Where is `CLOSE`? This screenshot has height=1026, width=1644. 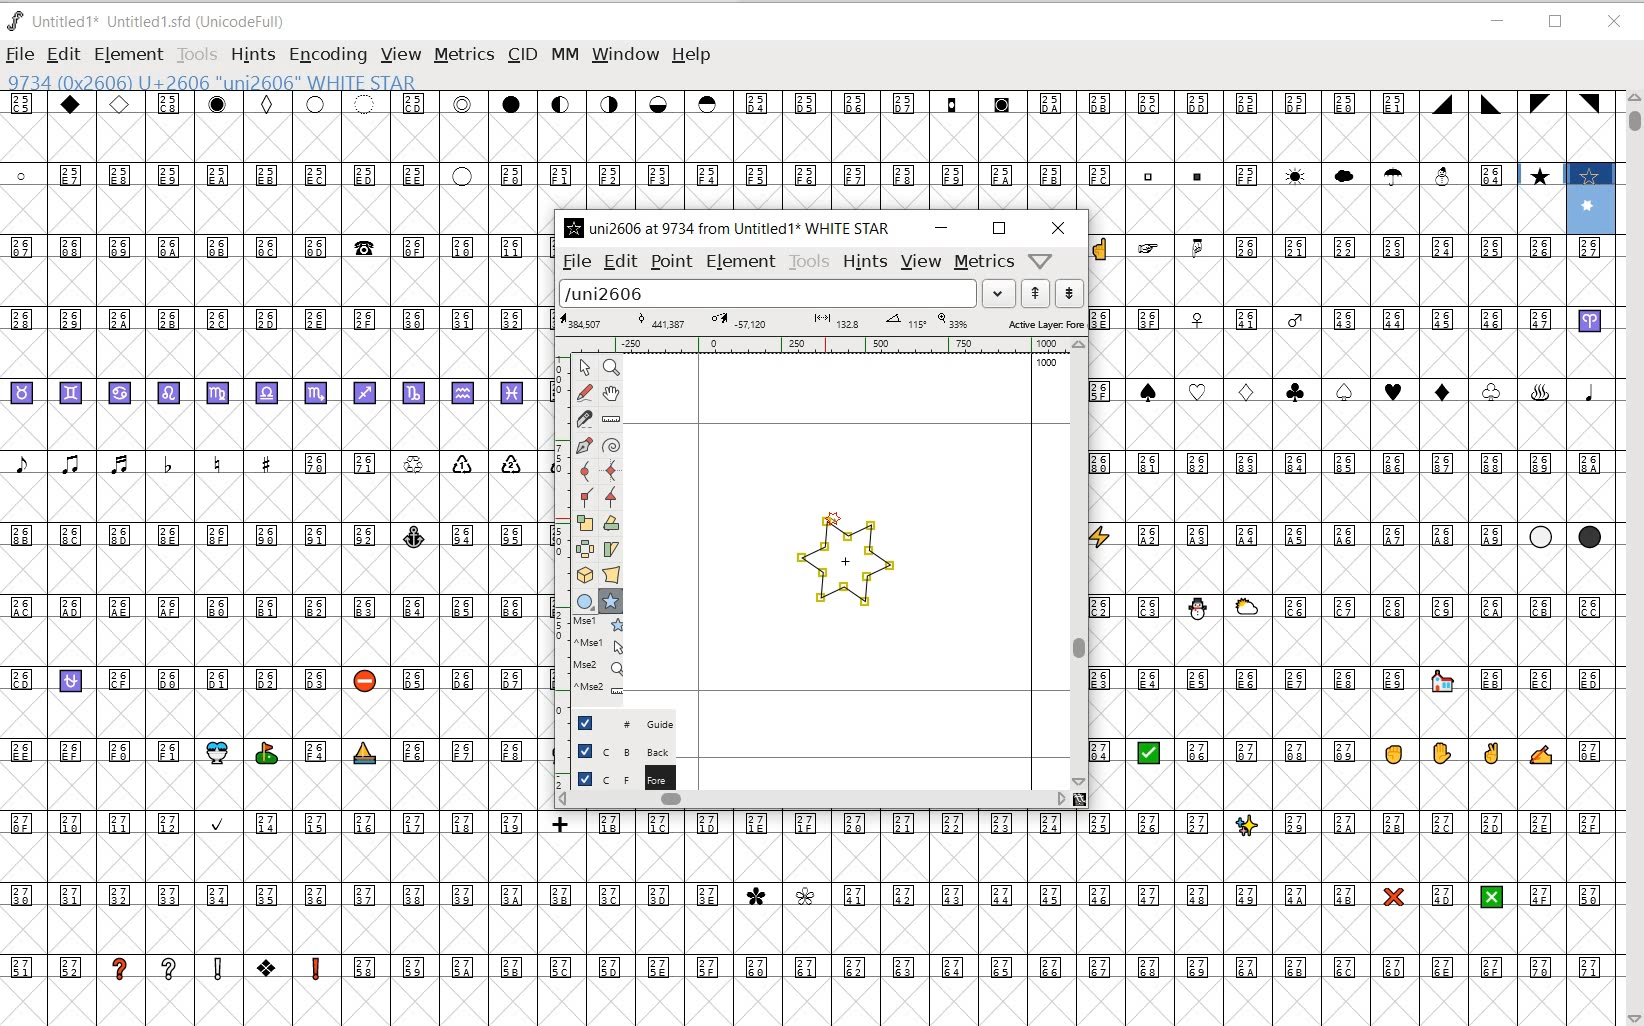
CLOSE is located at coordinates (1614, 22).